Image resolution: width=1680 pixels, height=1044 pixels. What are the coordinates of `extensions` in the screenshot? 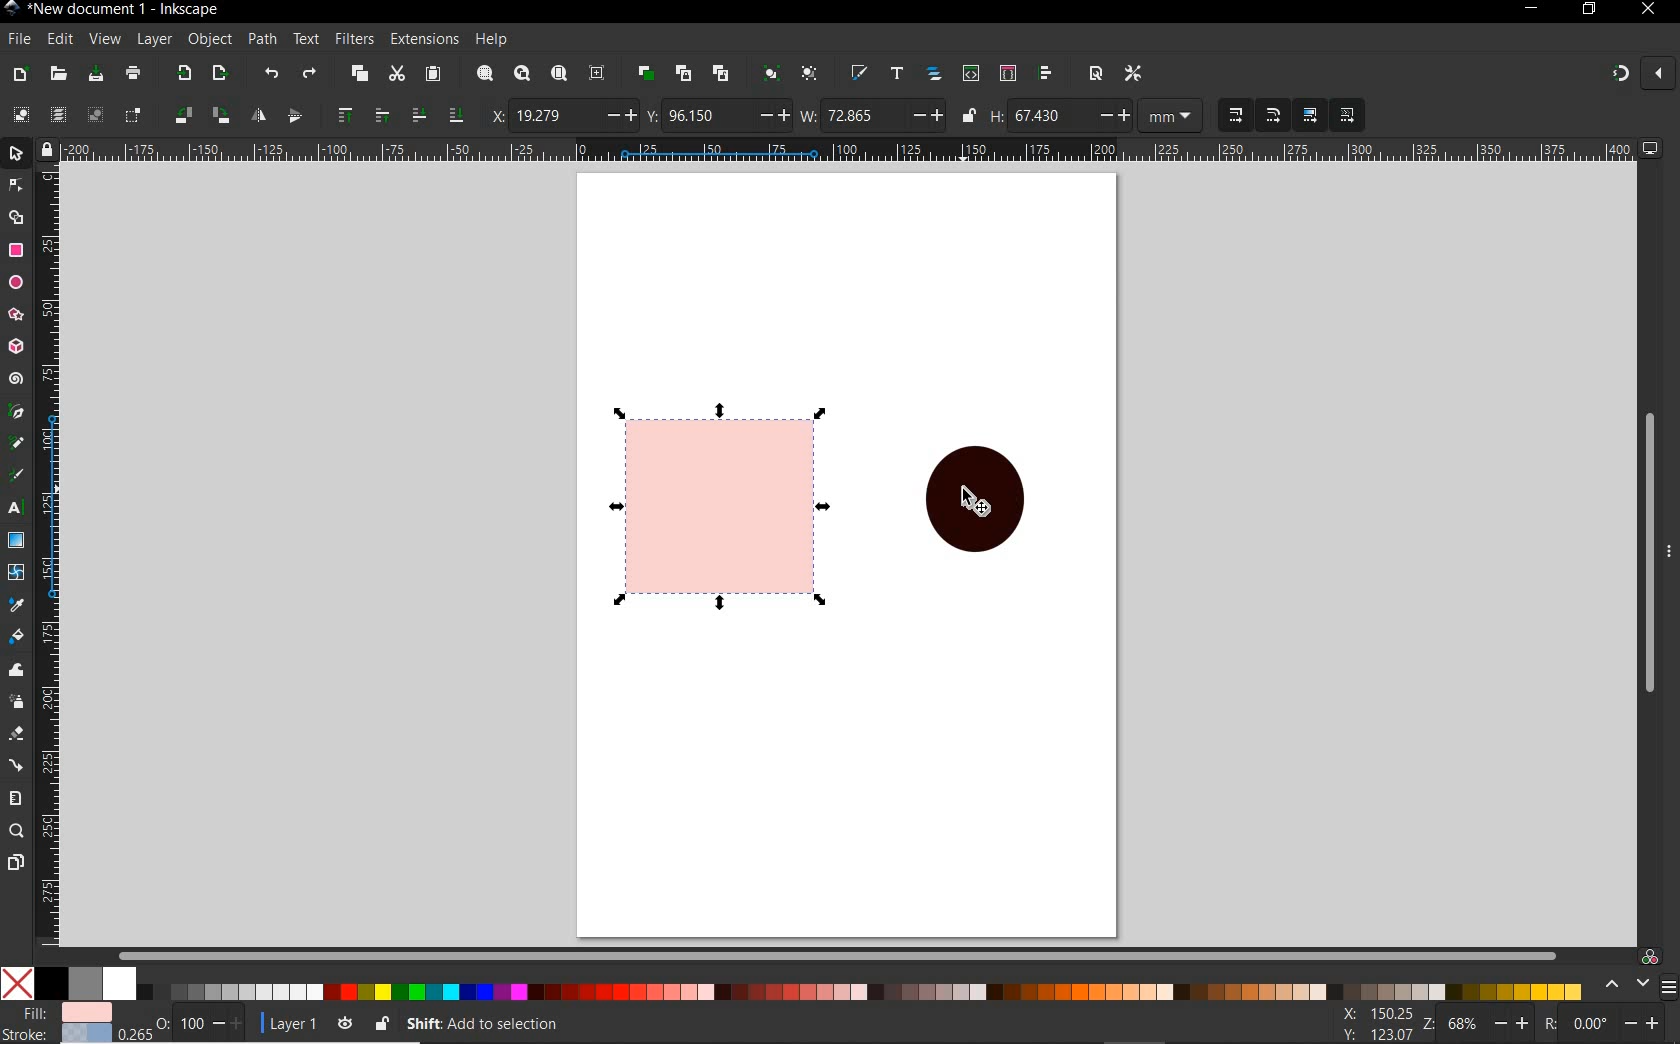 It's located at (422, 39).